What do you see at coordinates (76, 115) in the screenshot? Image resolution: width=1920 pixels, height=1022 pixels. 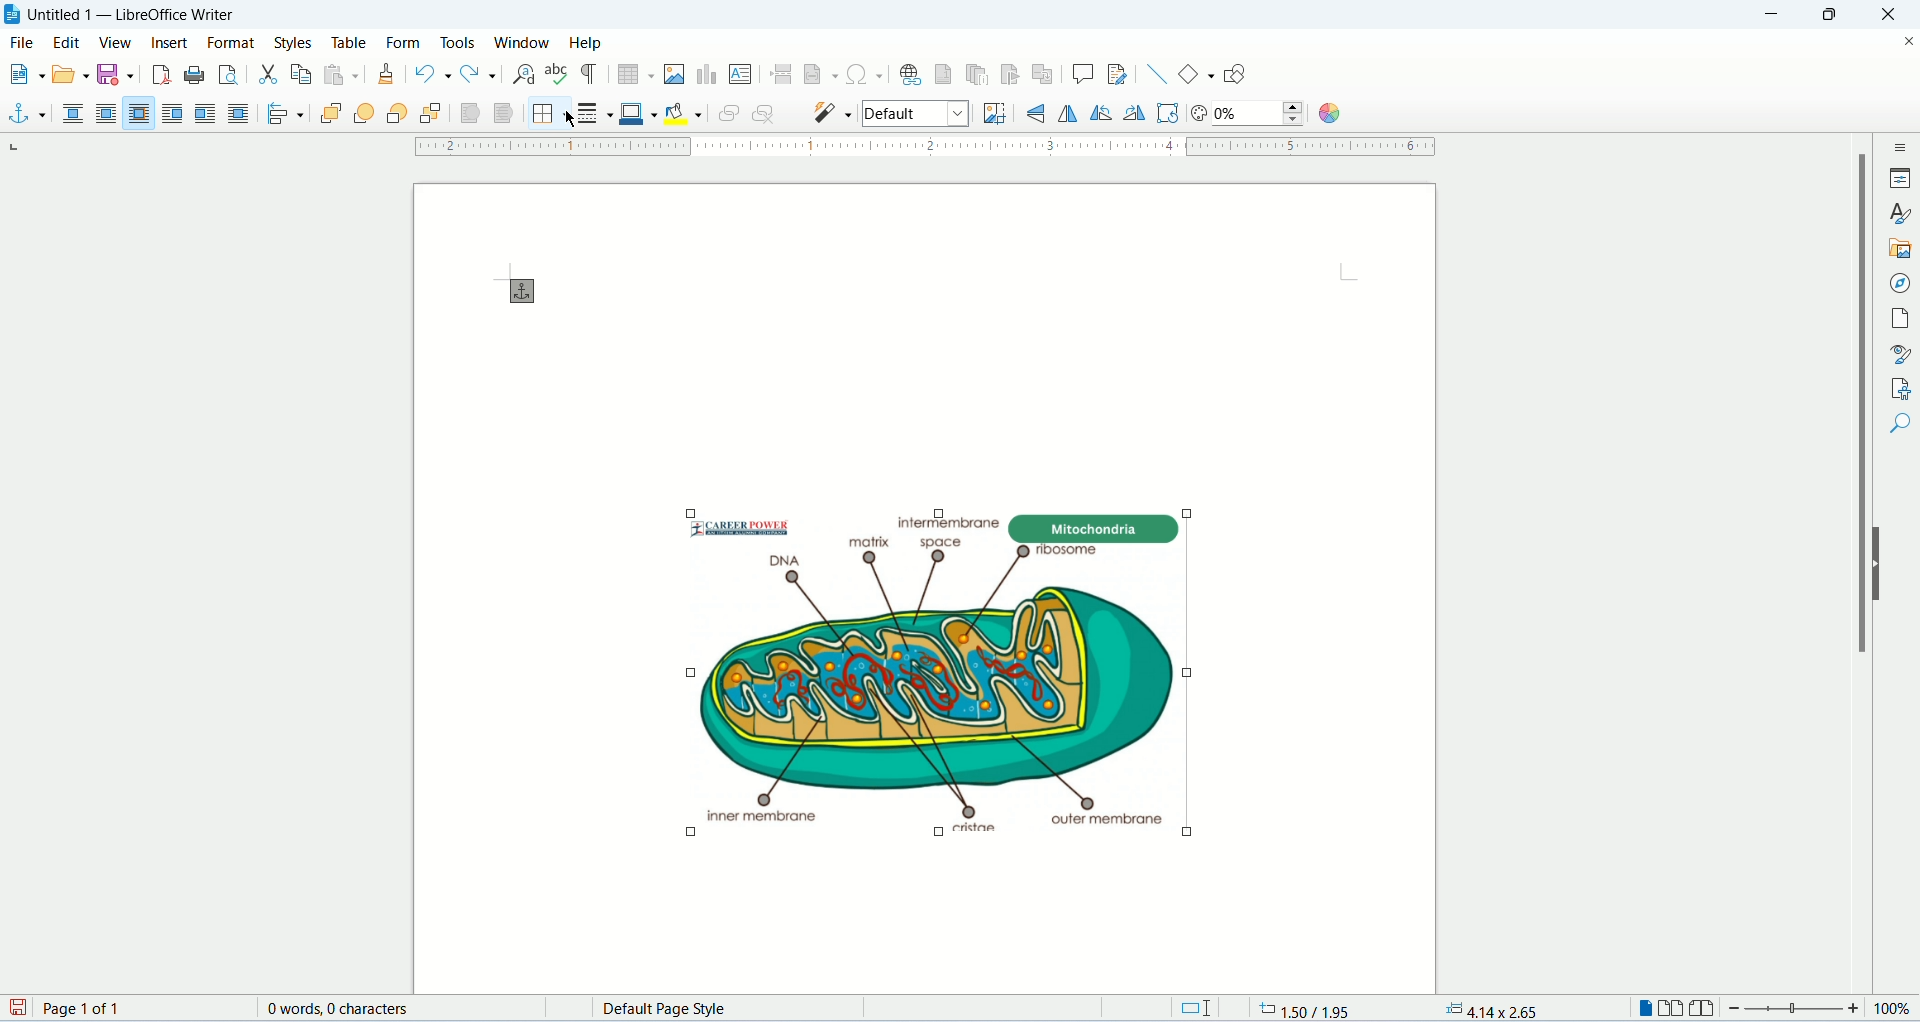 I see `none` at bounding box center [76, 115].